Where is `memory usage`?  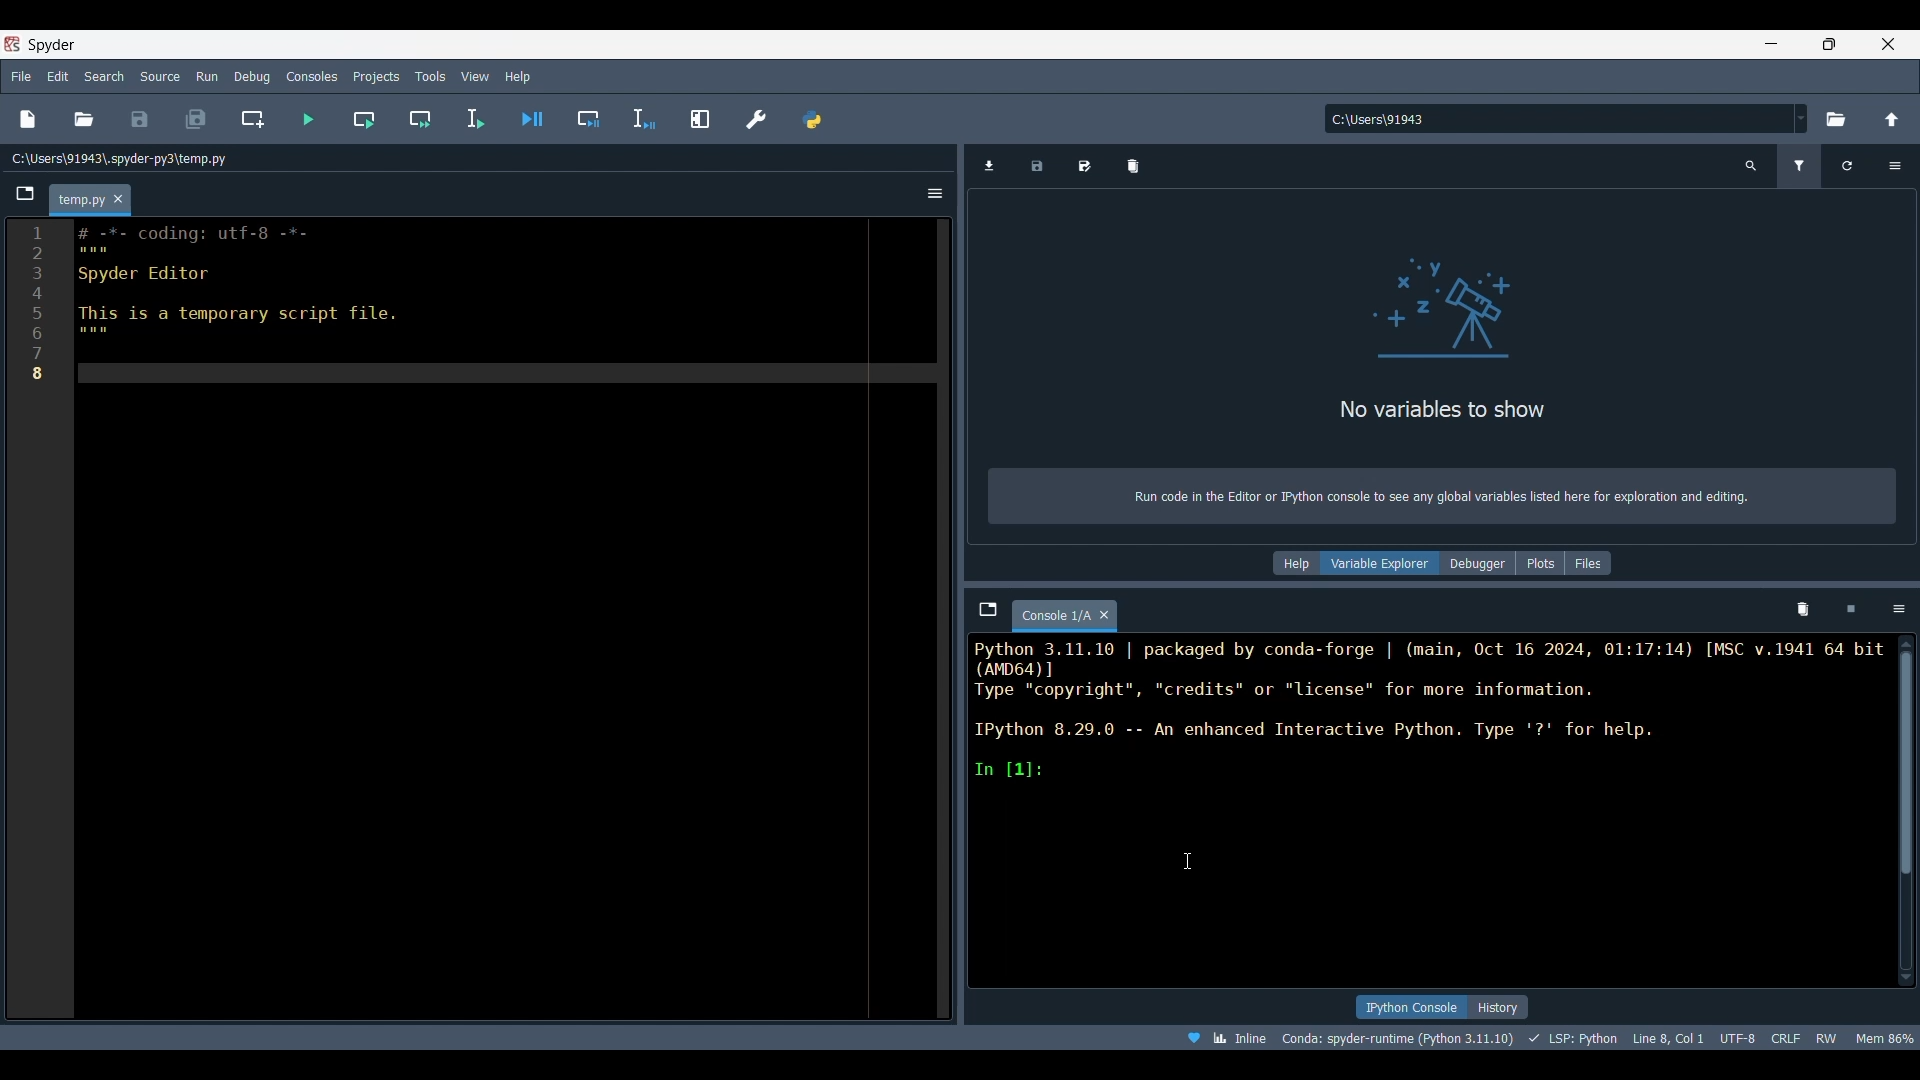 memory usage is located at coordinates (1885, 1036).